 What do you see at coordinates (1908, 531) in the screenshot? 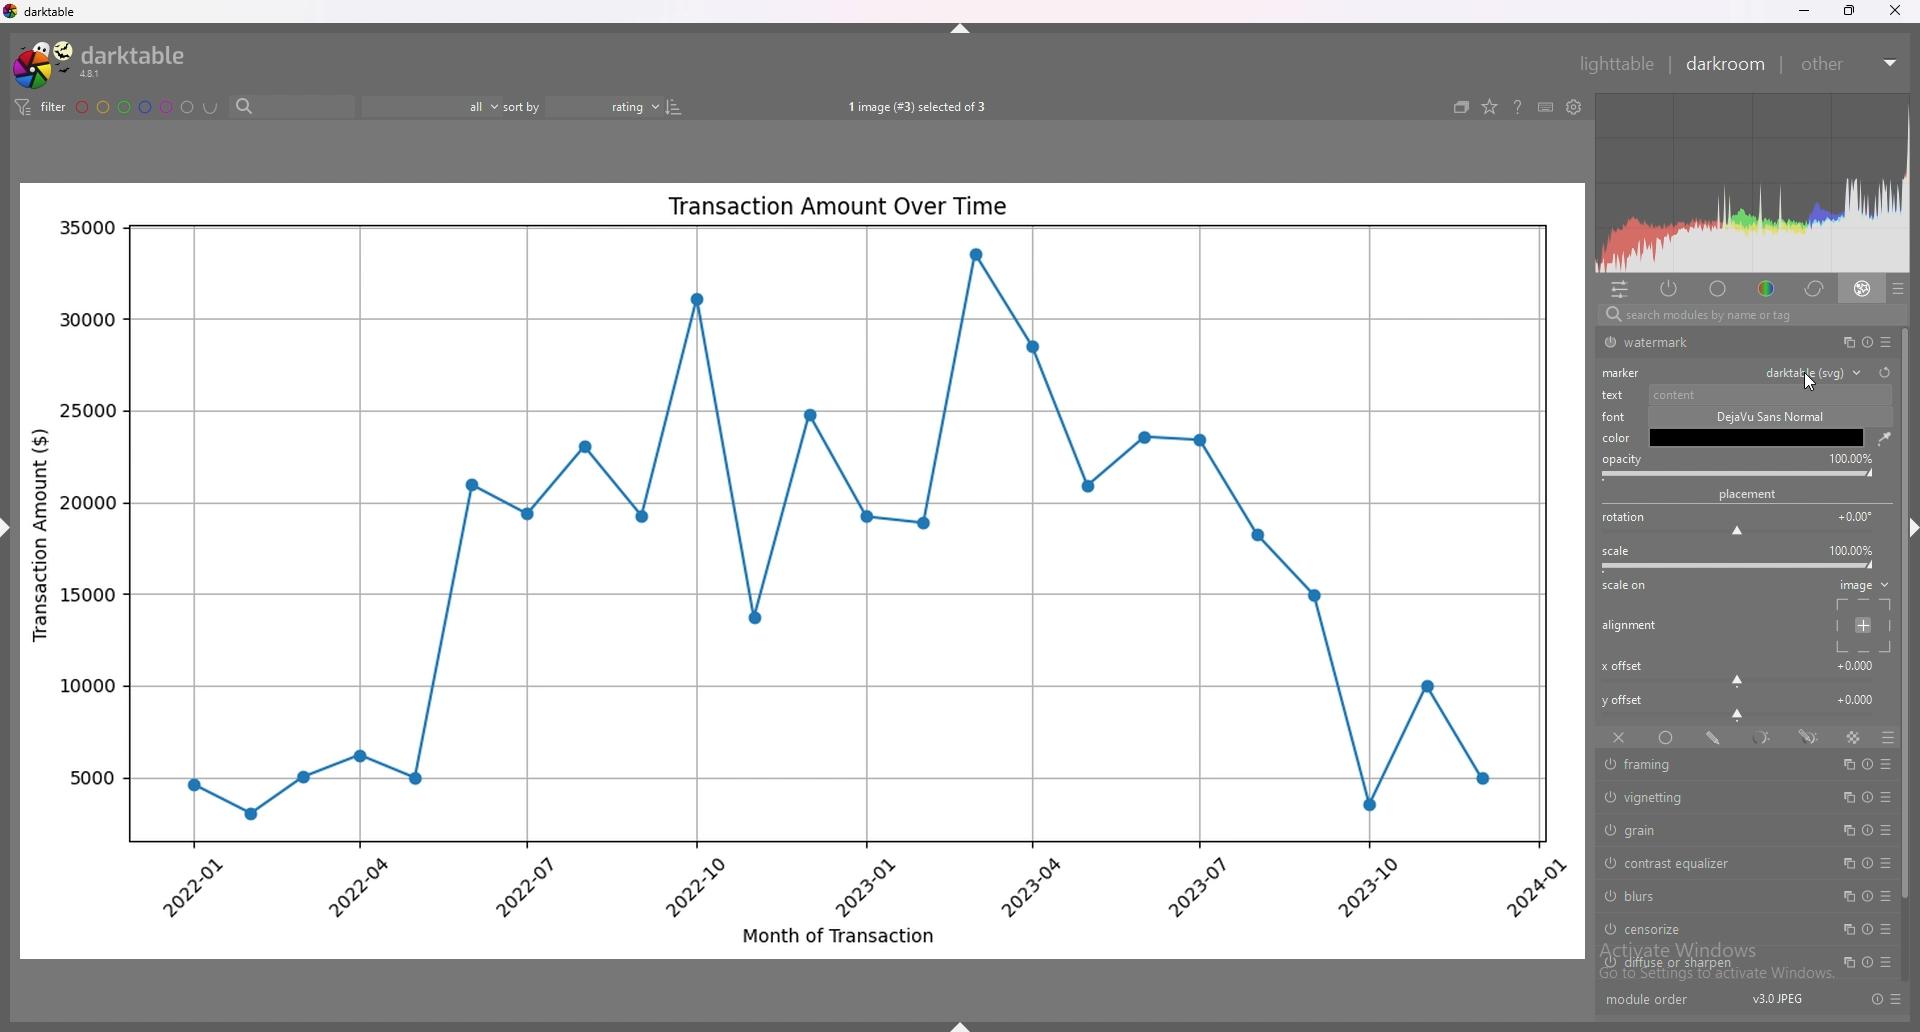
I see `hide` at bounding box center [1908, 531].